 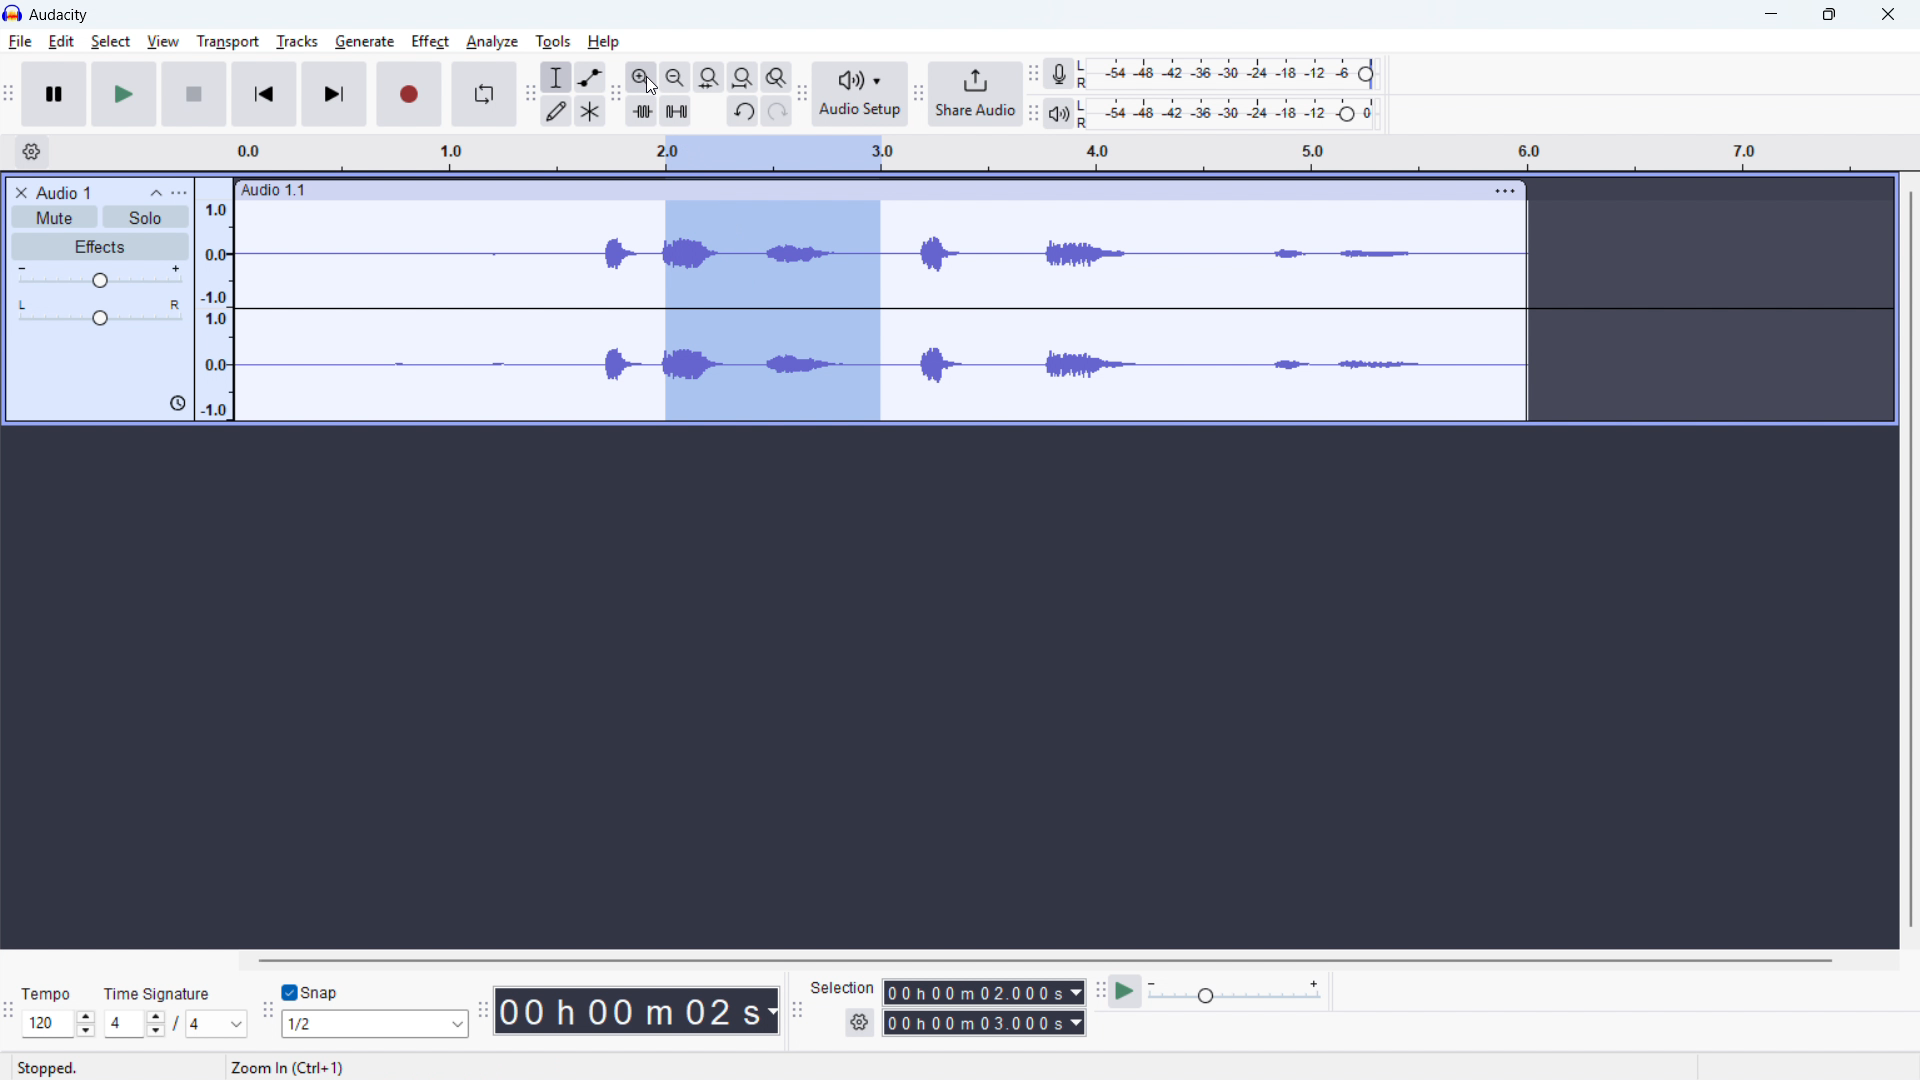 I want to click on File, so click(x=19, y=42).